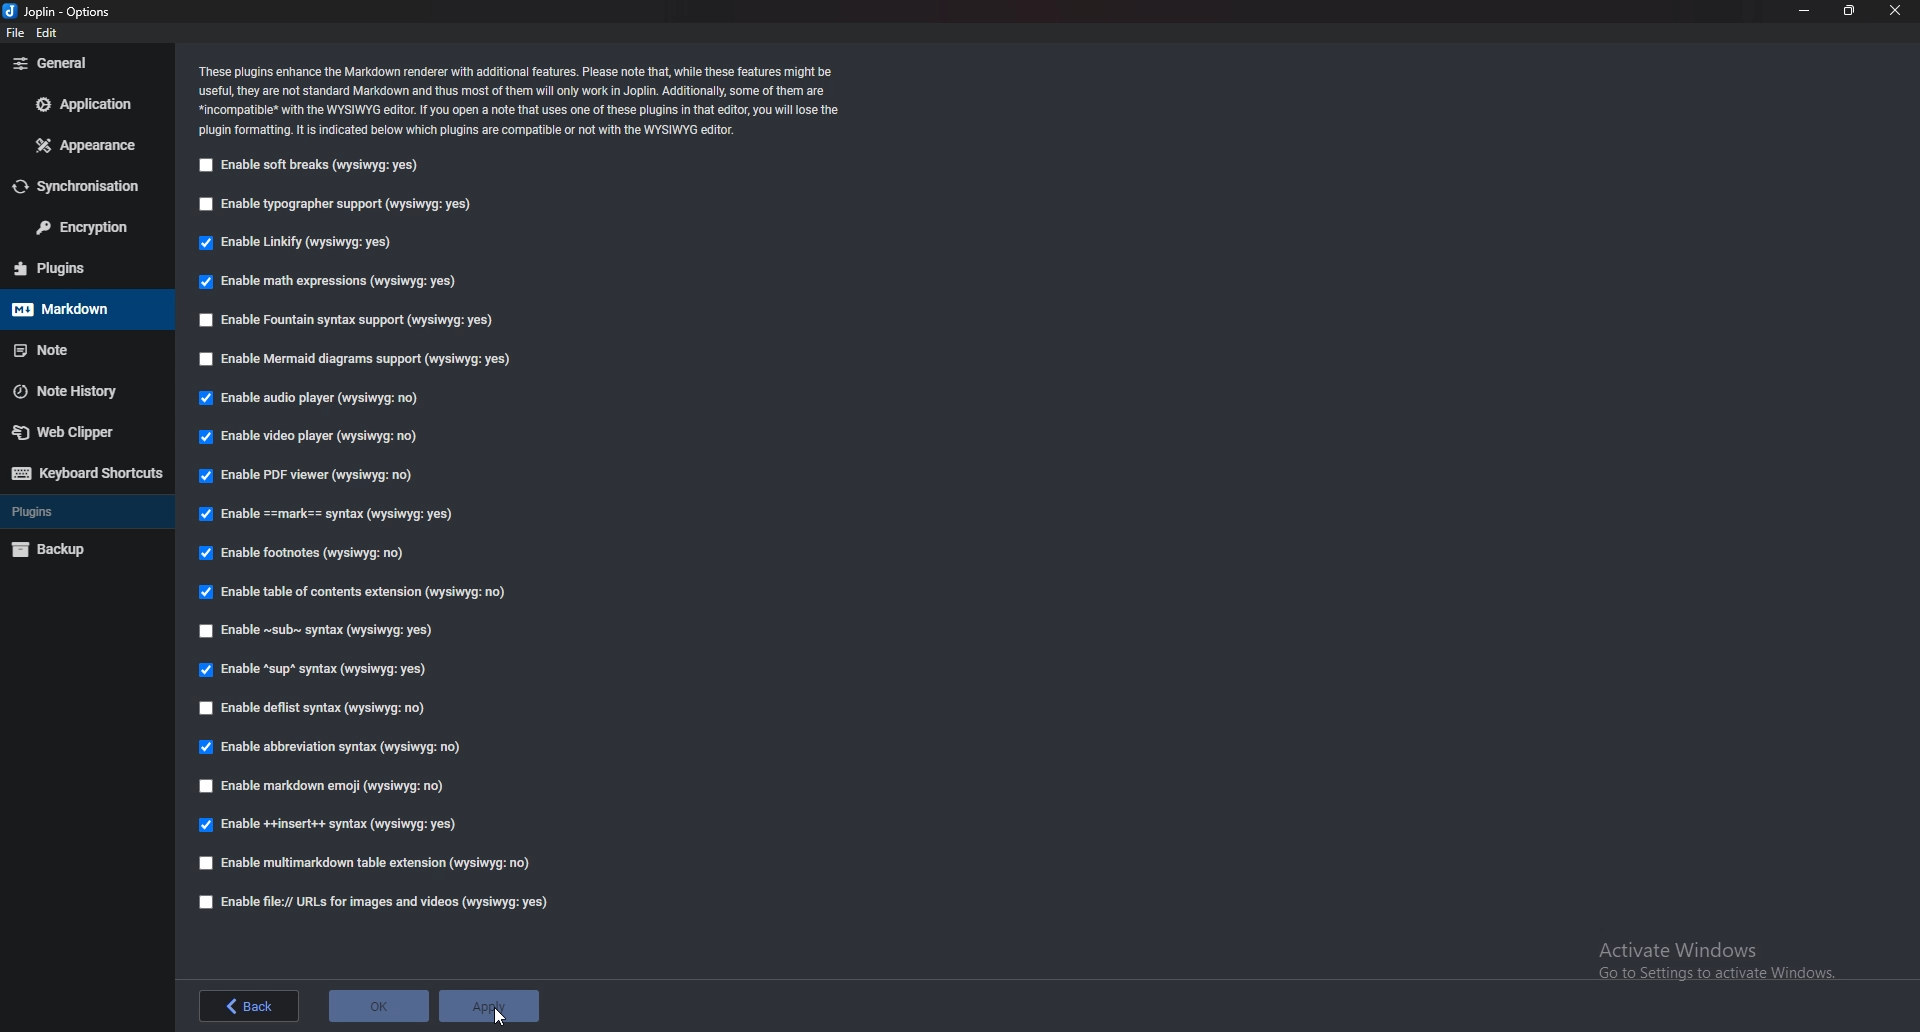 The width and height of the screenshot is (1920, 1032). Describe the element at coordinates (1806, 9) in the screenshot. I see `minimize` at that location.